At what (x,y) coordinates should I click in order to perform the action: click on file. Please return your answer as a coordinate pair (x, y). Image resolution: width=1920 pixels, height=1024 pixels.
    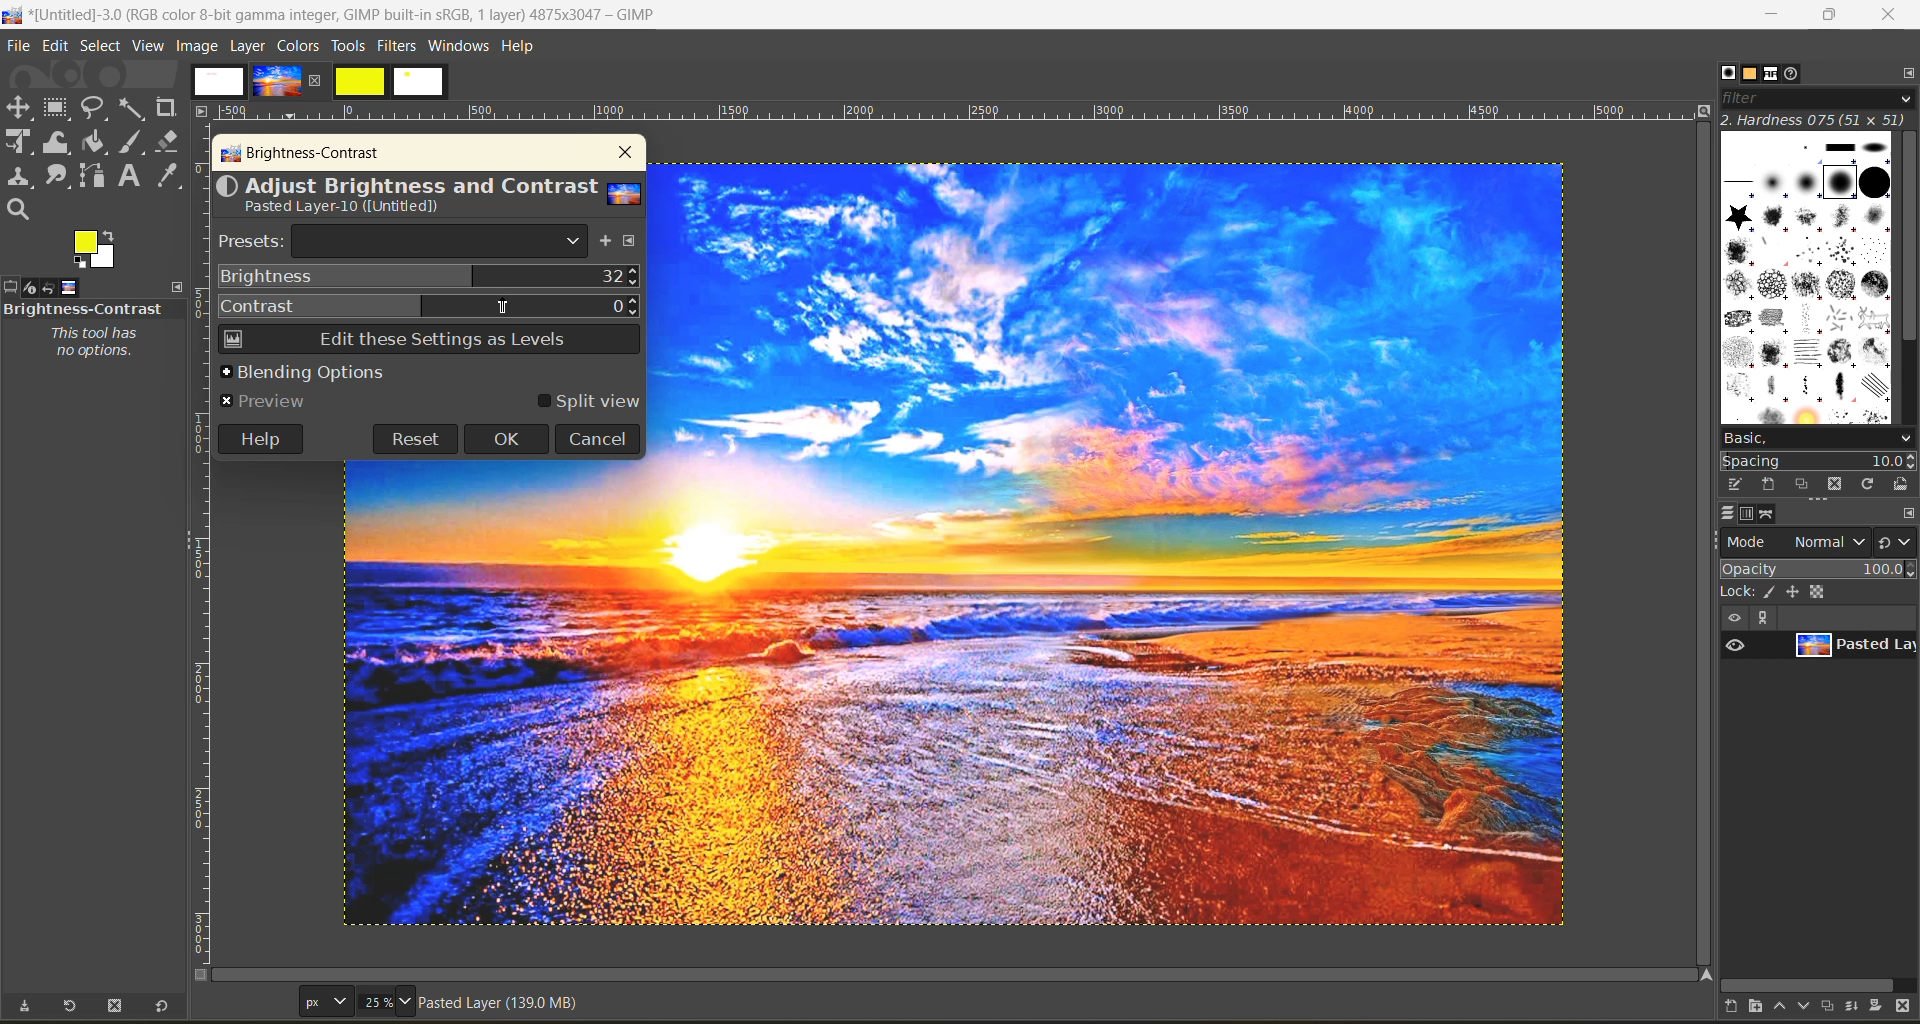
    Looking at the image, I should click on (17, 48).